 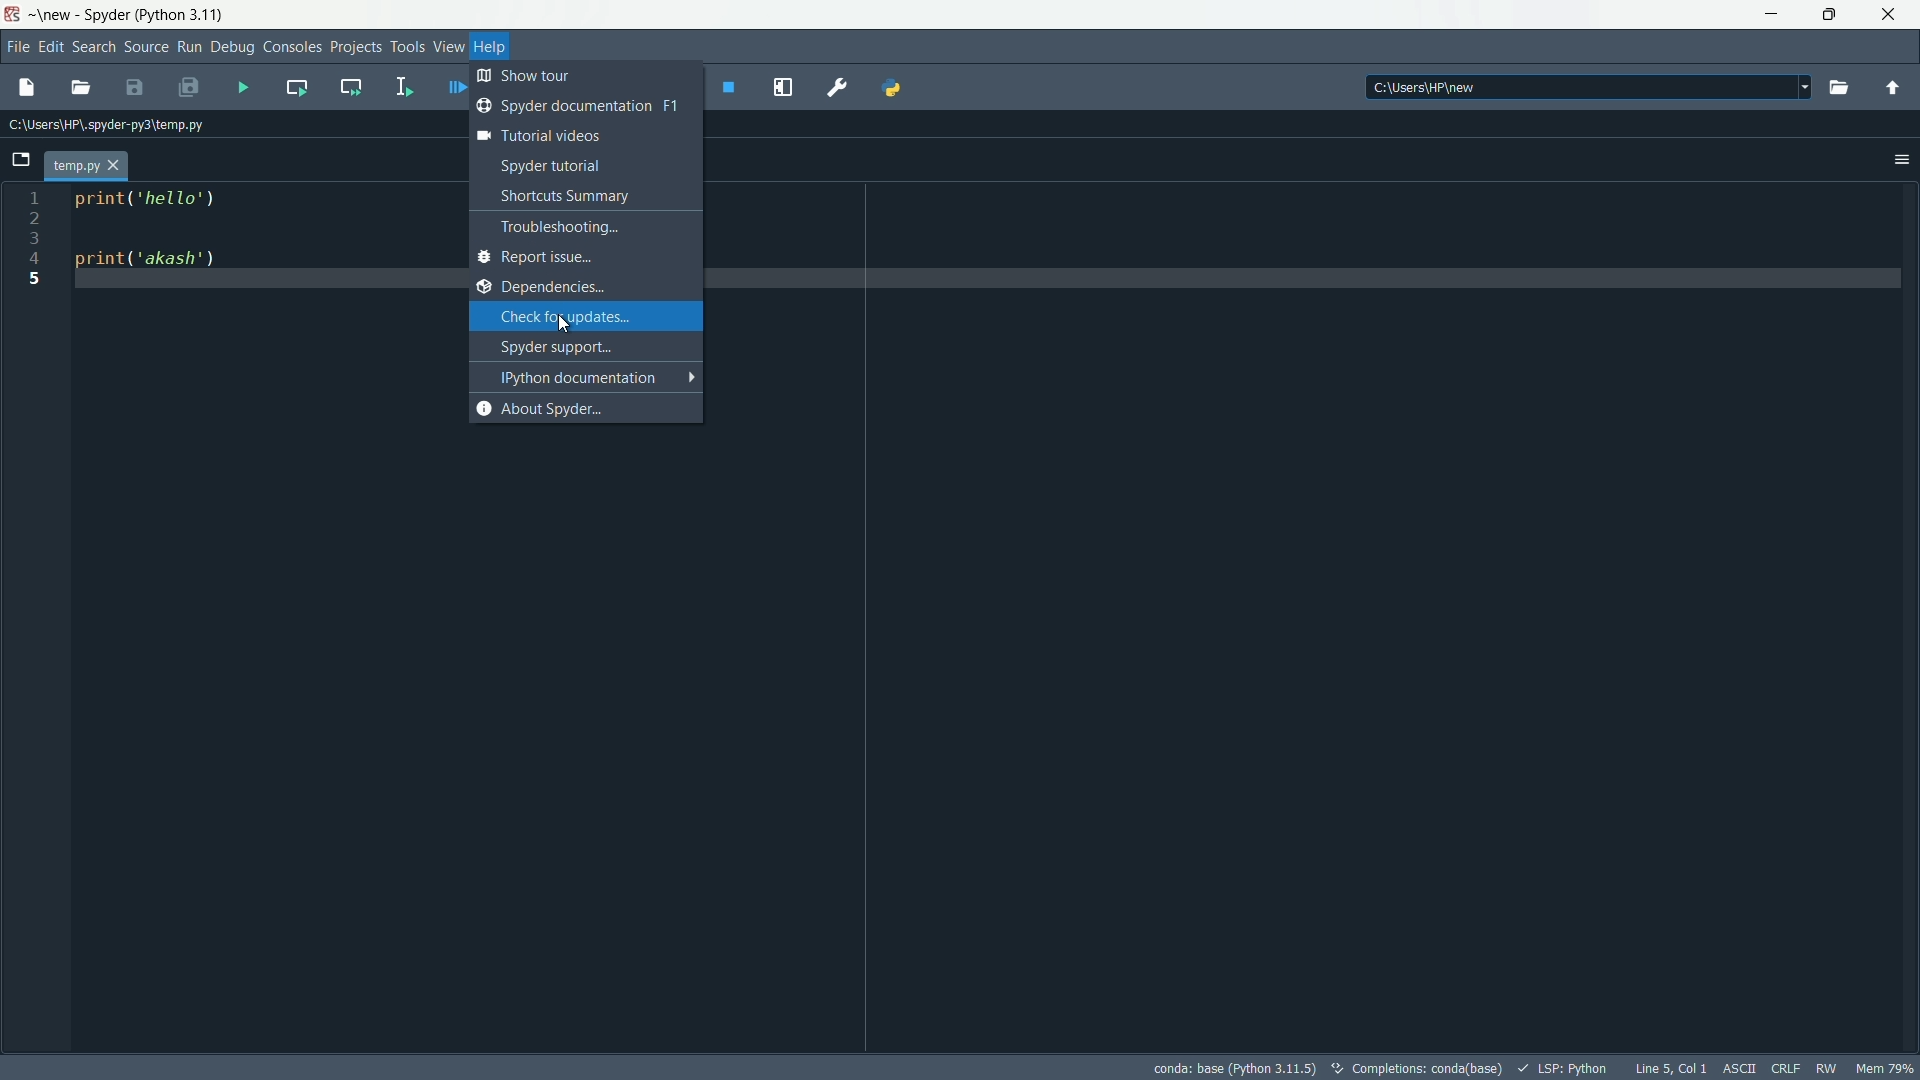 I want to click on open file, so click(x=81, y=86).